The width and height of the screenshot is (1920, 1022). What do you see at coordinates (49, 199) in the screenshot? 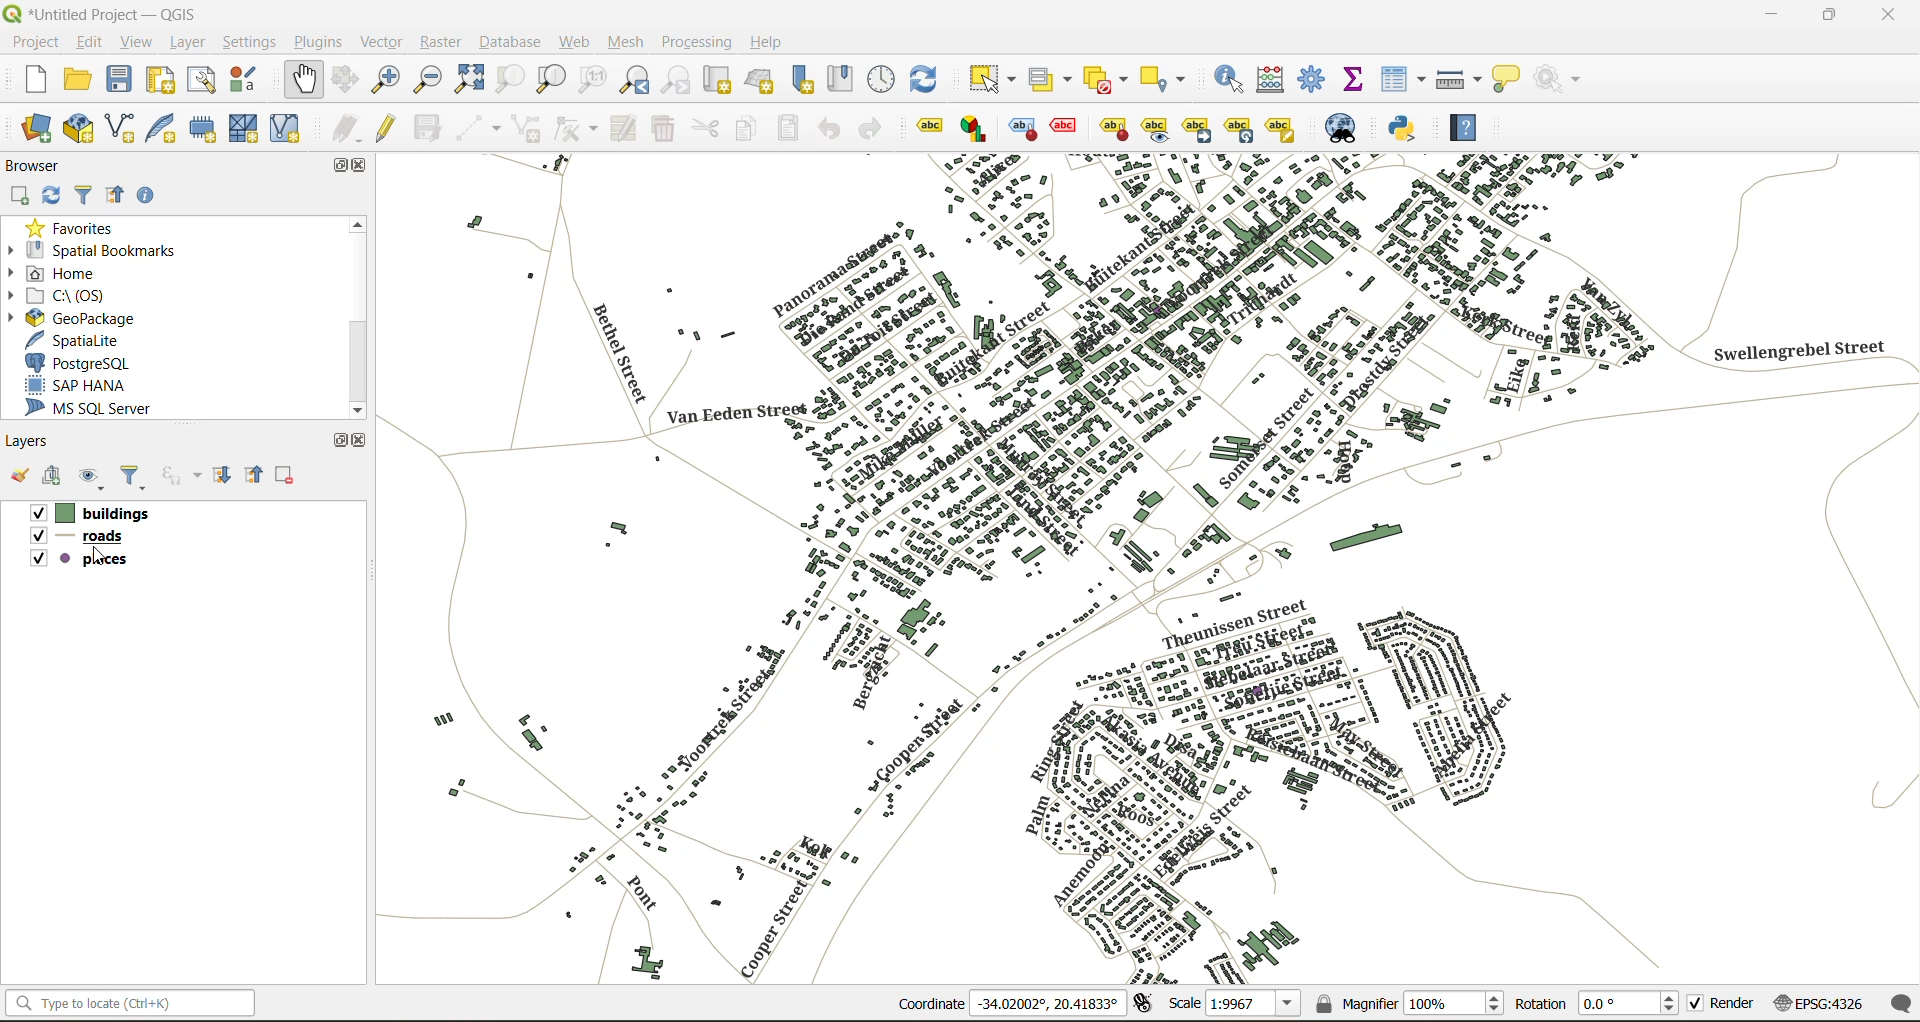
I see `refresh` at bounding box center [49, 199].